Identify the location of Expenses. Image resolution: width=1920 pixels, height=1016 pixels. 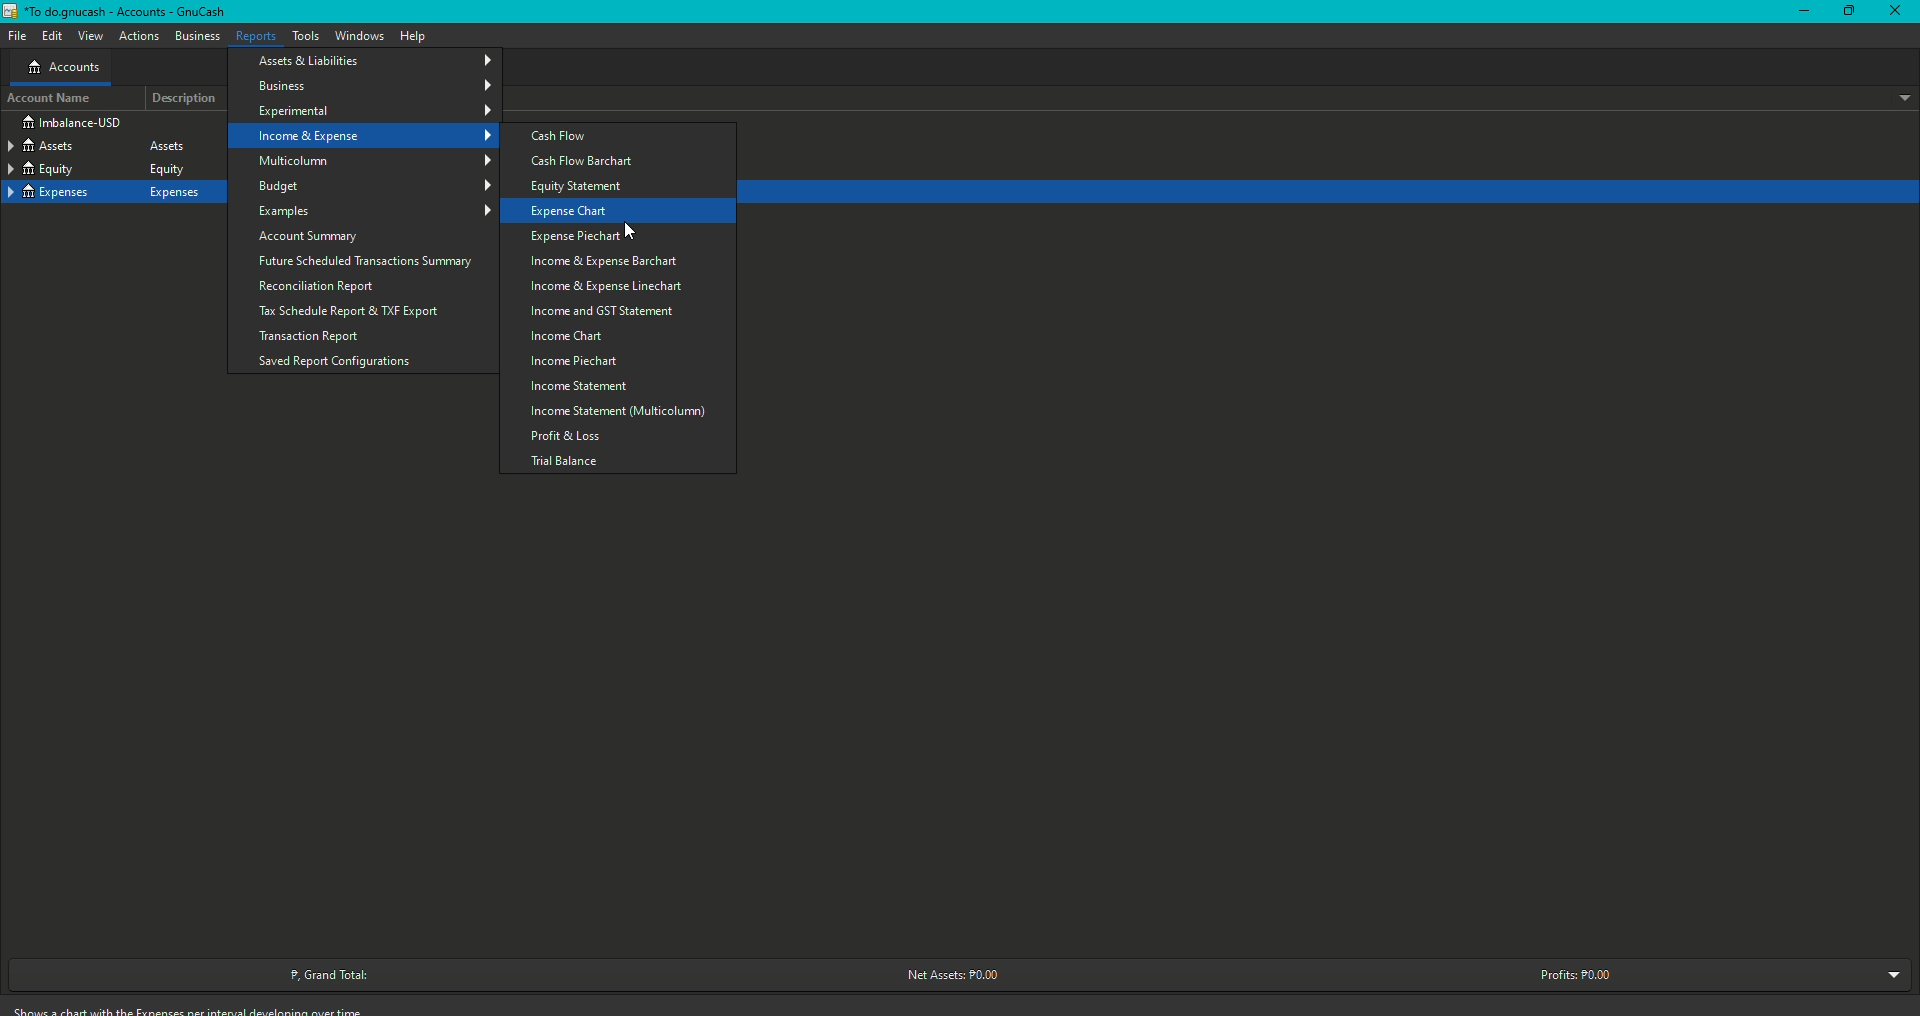
(113, 190).